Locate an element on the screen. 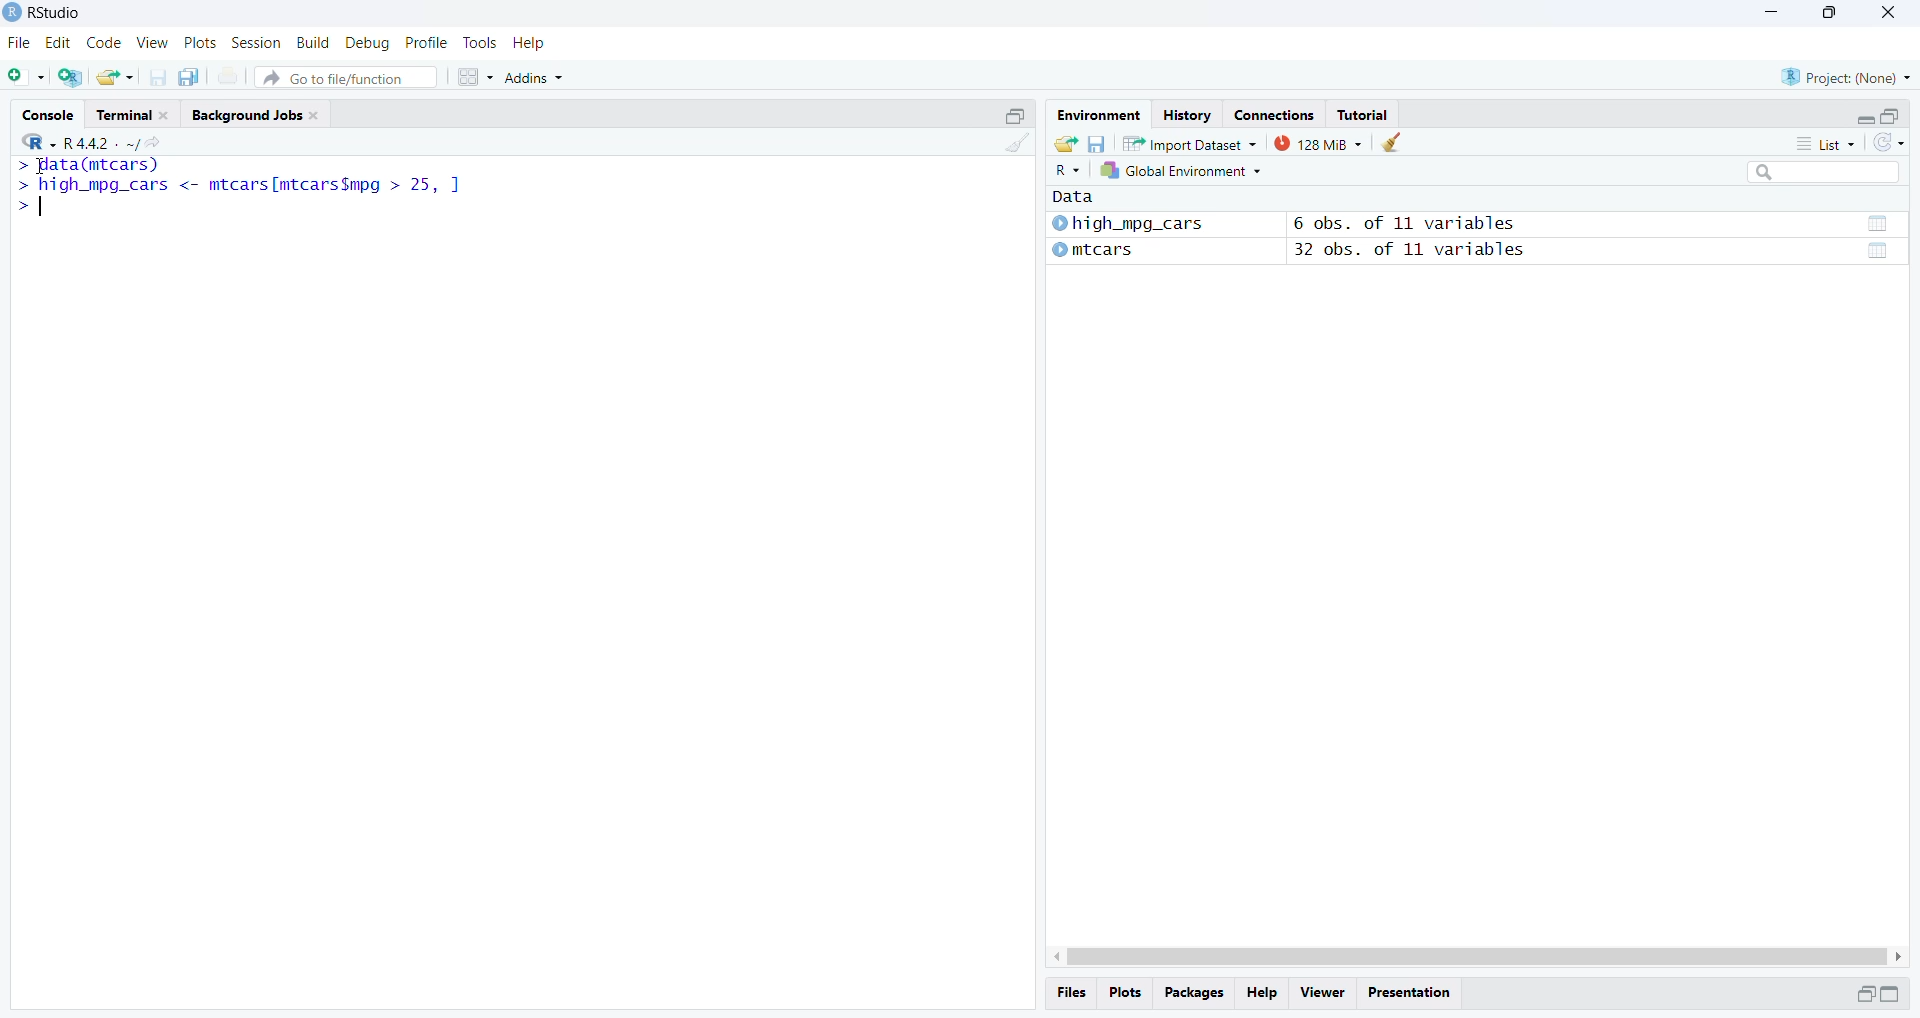  Debug is located at coordinates (369, 43).